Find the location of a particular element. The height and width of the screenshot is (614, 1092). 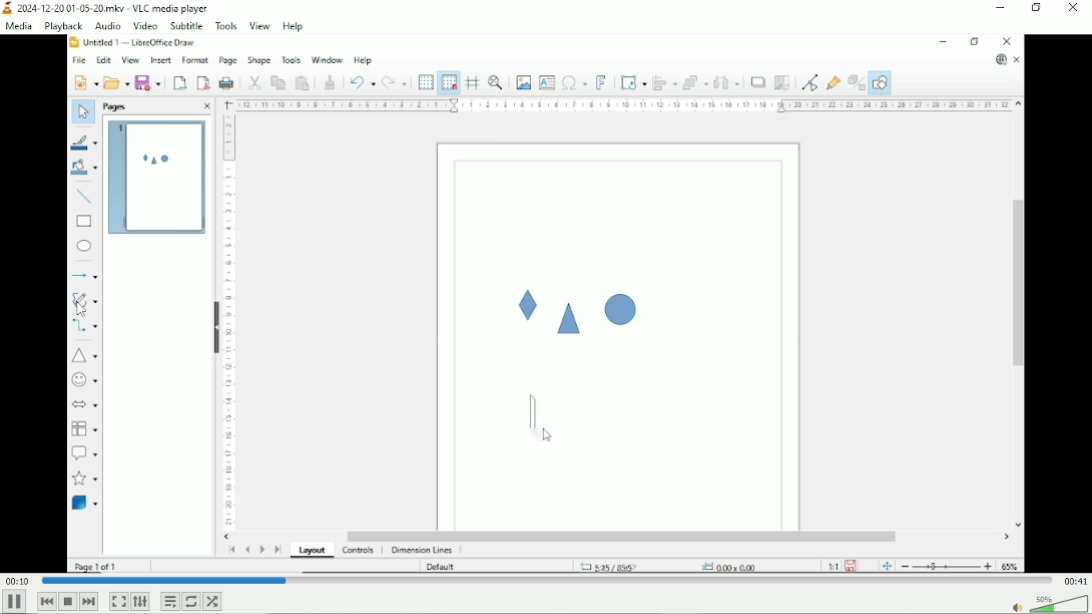

Playback is located at coordinates (62, 26).